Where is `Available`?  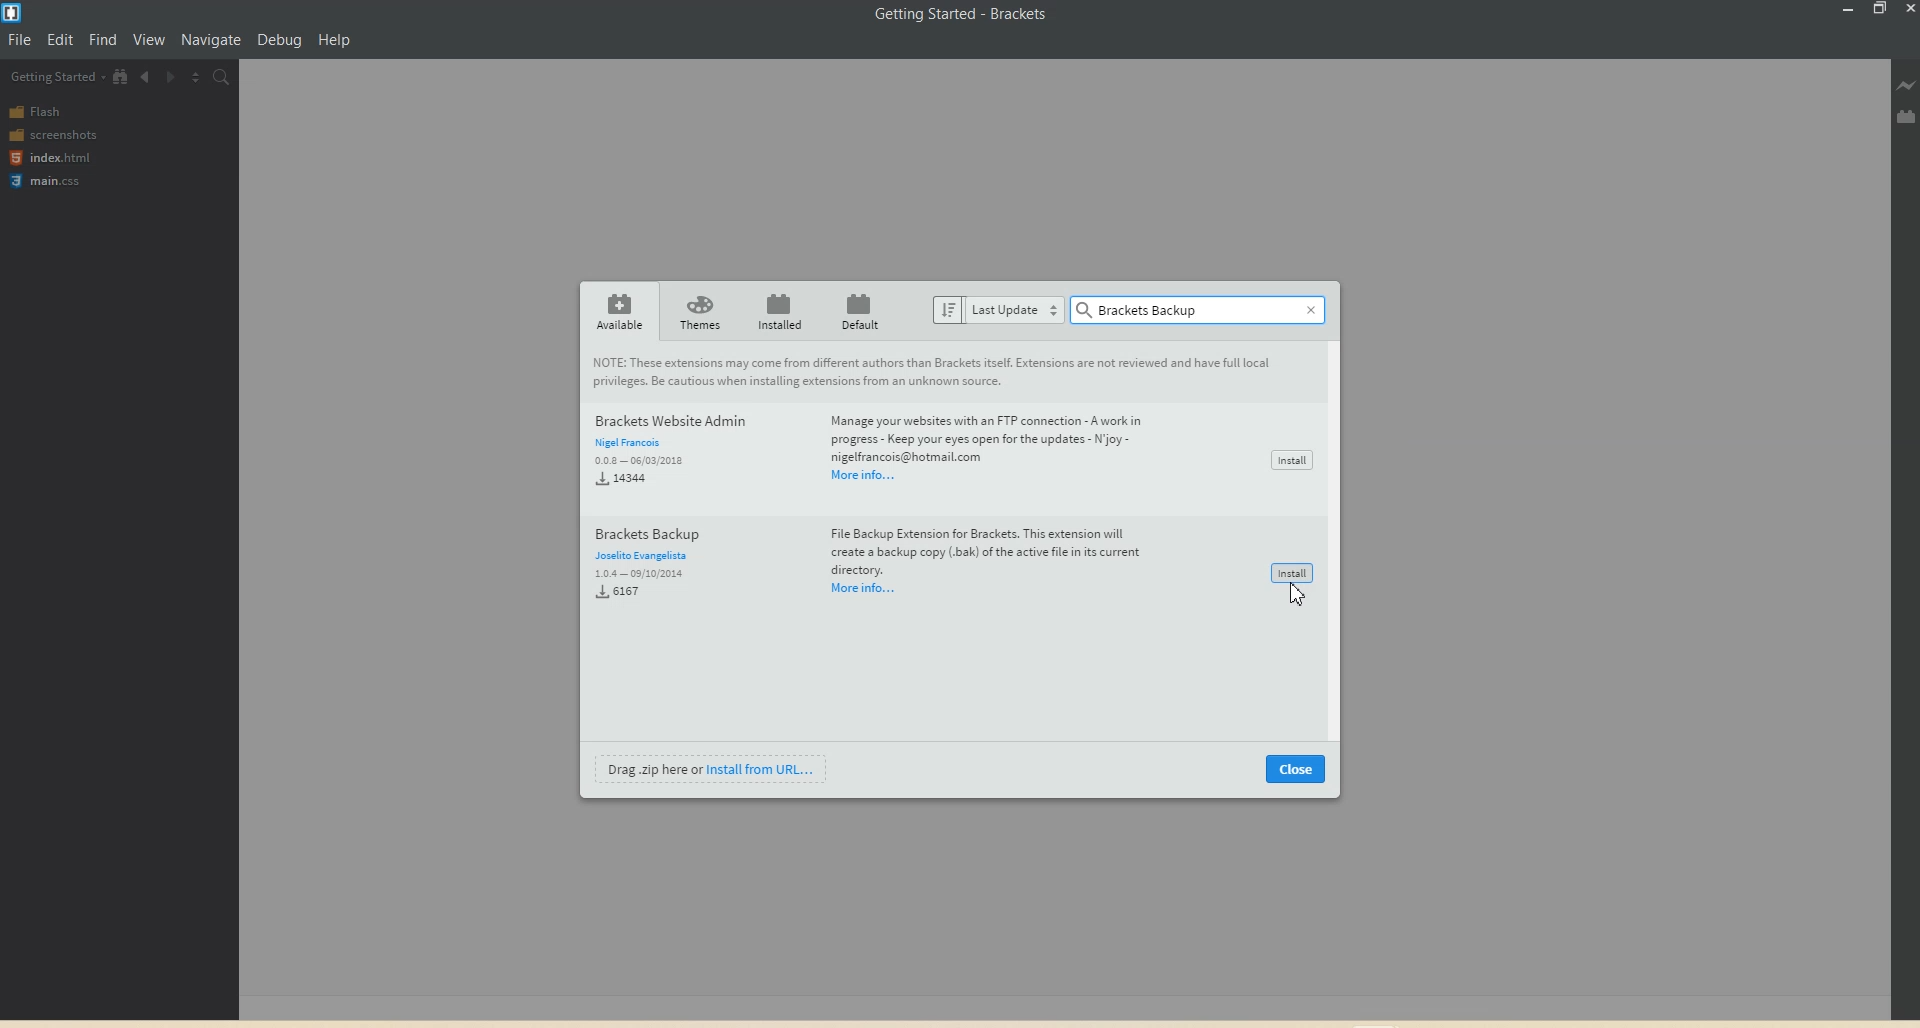
Available is located at coordinates (619, 311).